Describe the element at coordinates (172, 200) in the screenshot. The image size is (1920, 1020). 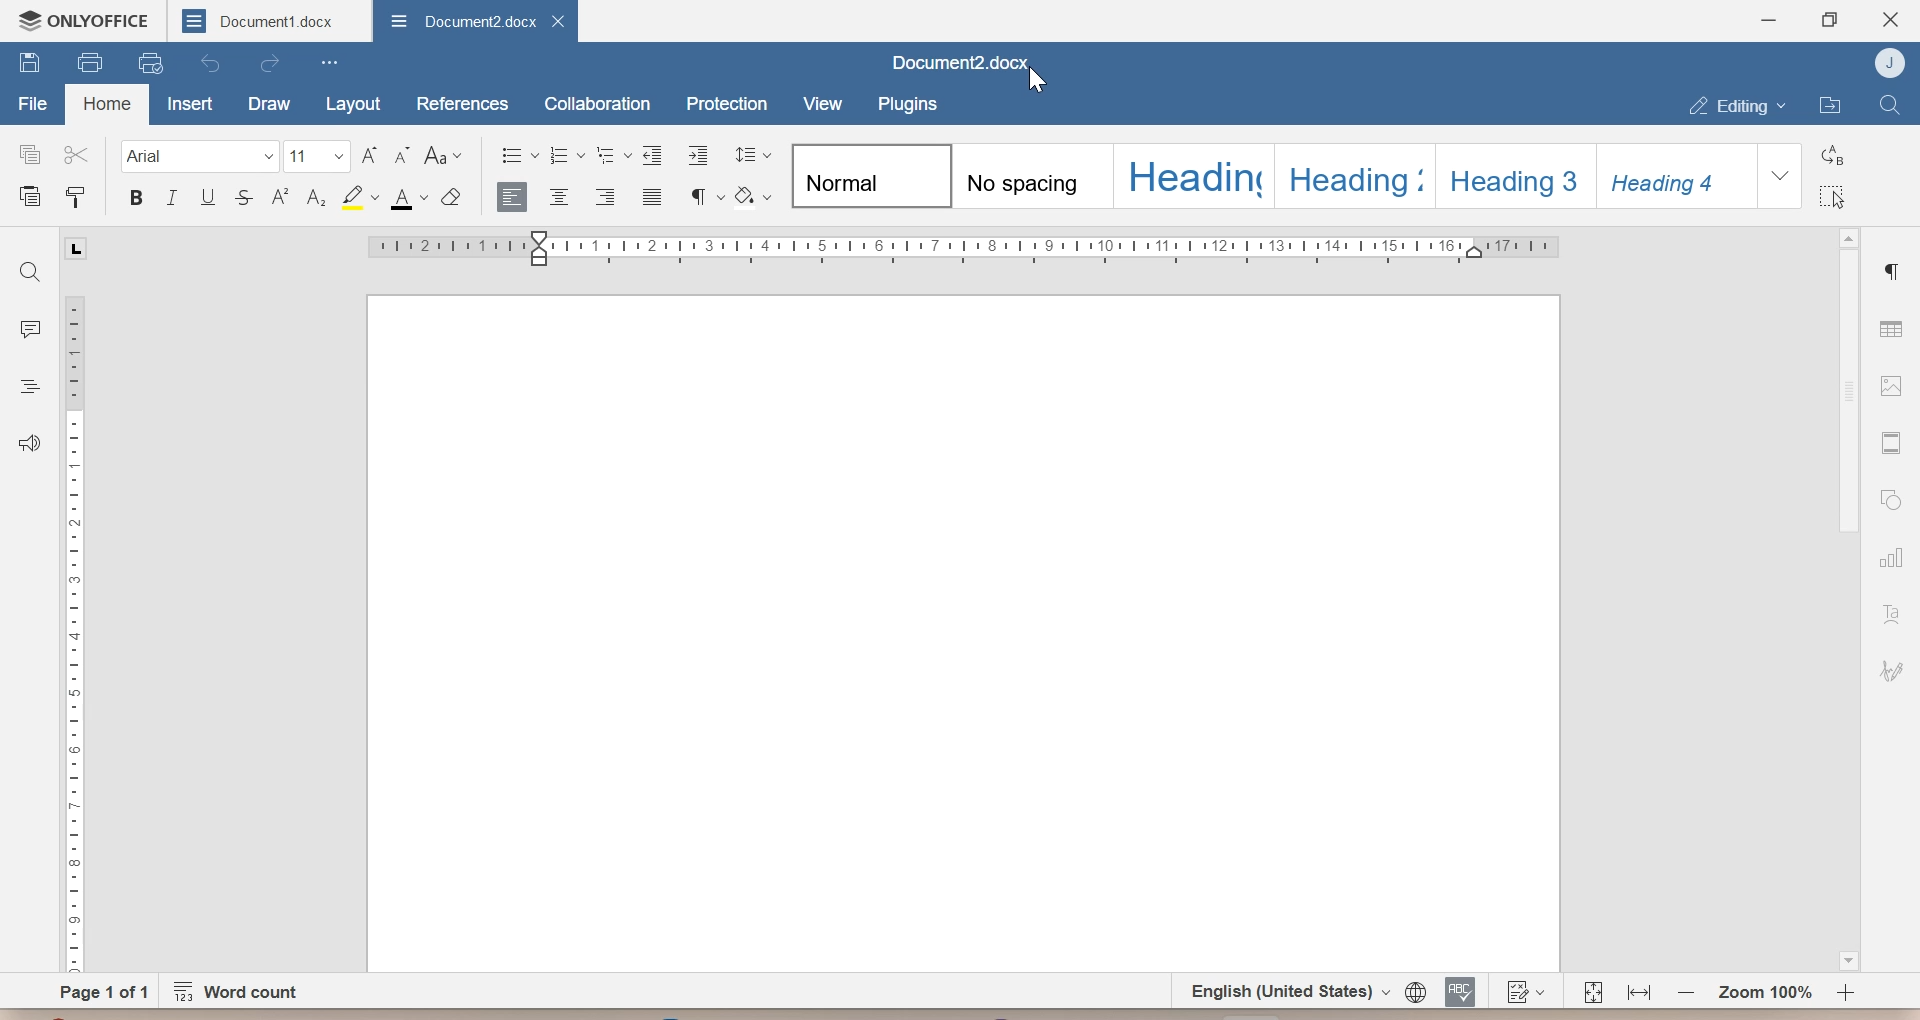
I see `Itallic` at that location.